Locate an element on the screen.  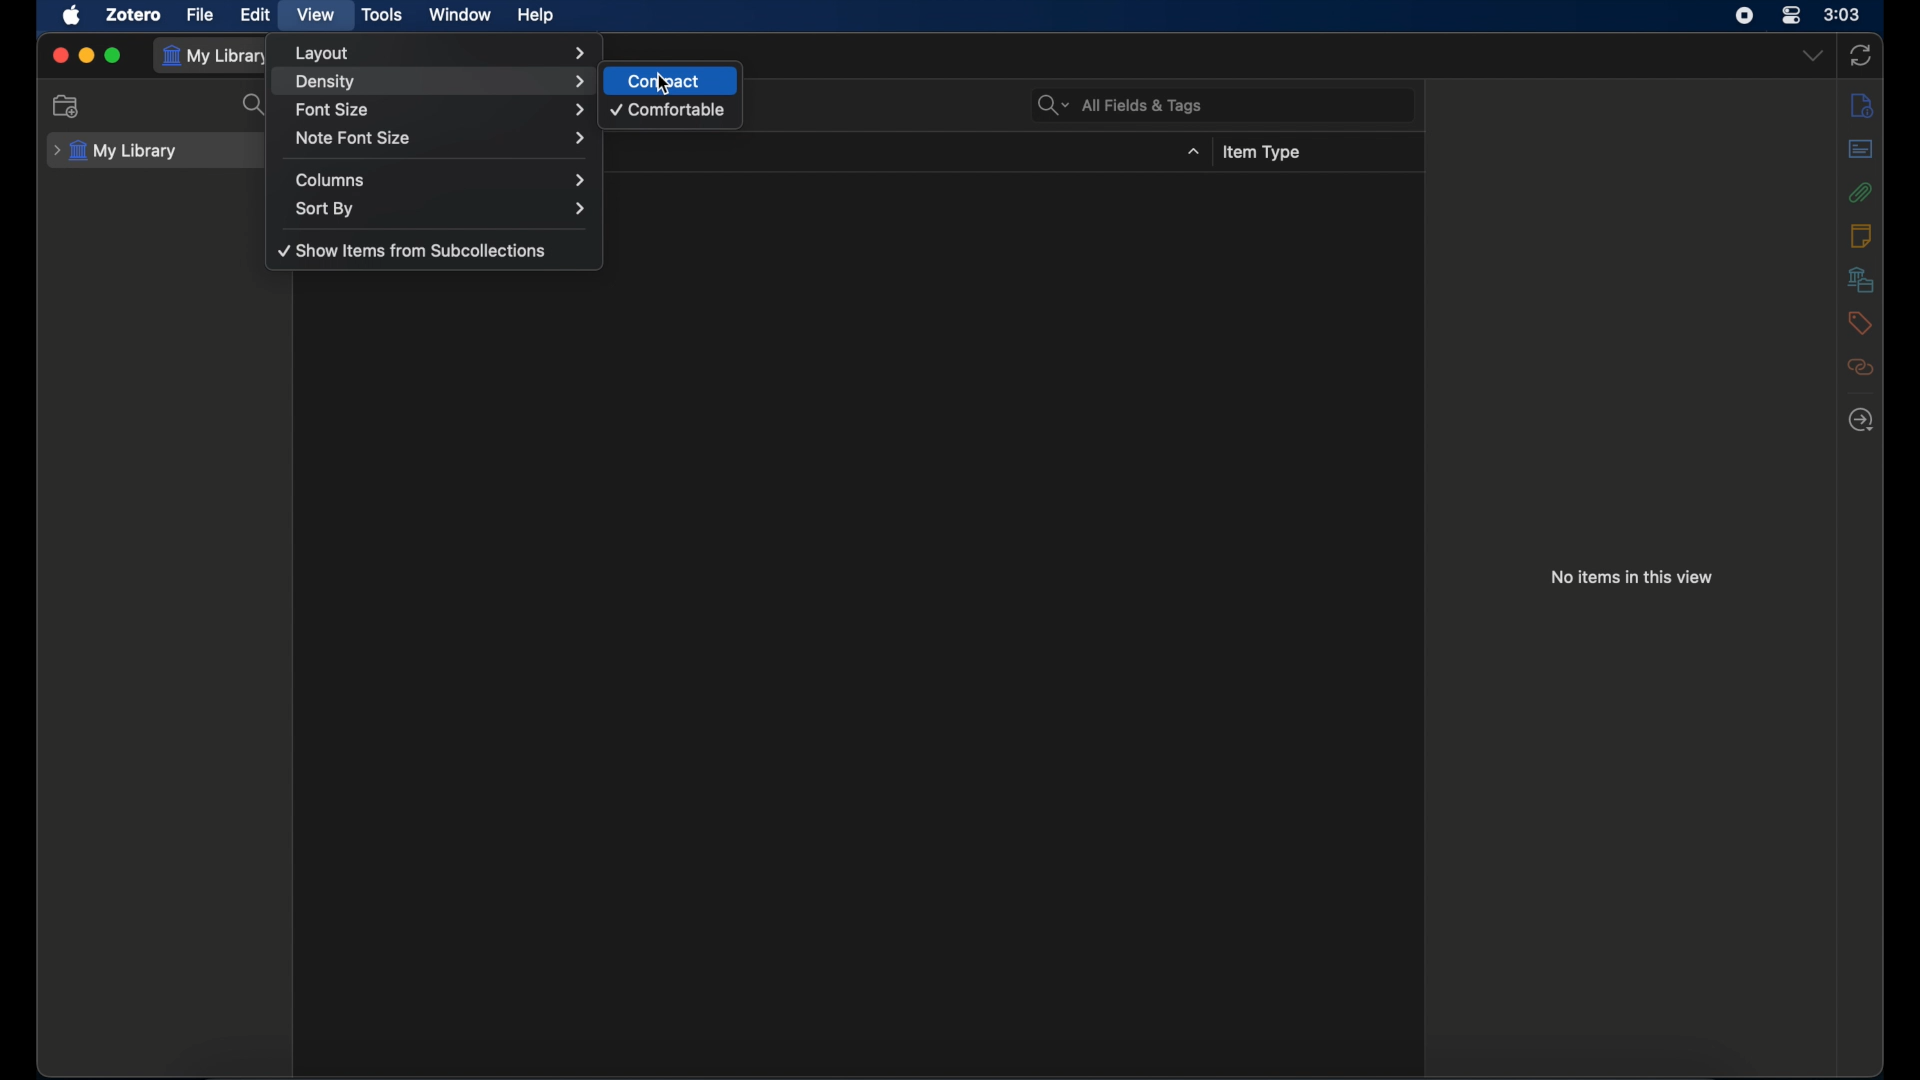
time is located at coordinates (1843, 13).